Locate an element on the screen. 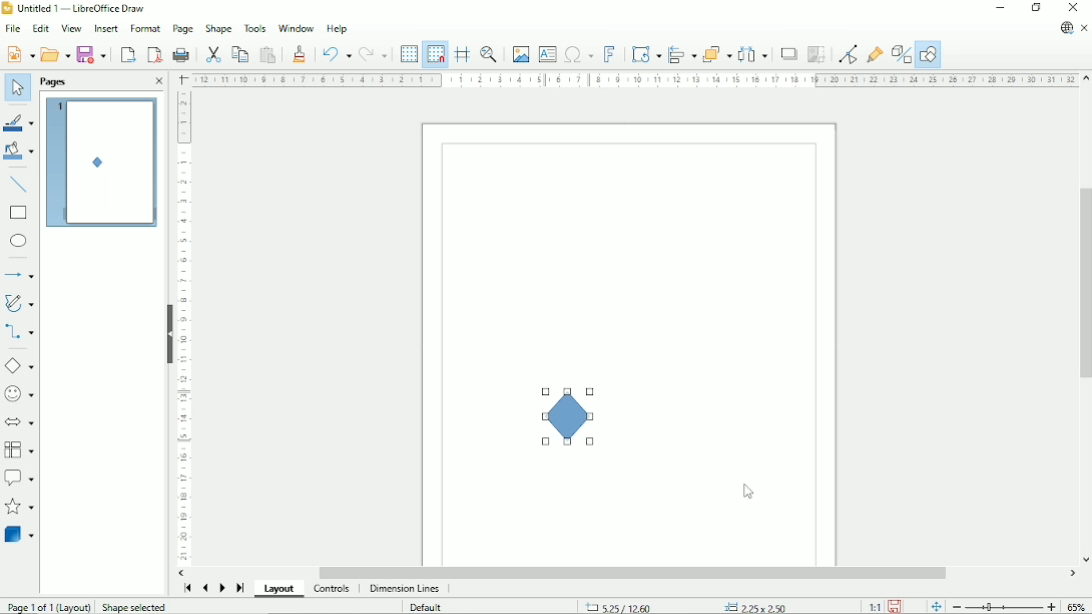 The width and height of the screenshot is (1092, 614). Scroll to next page is located at coordinates (221, 587).